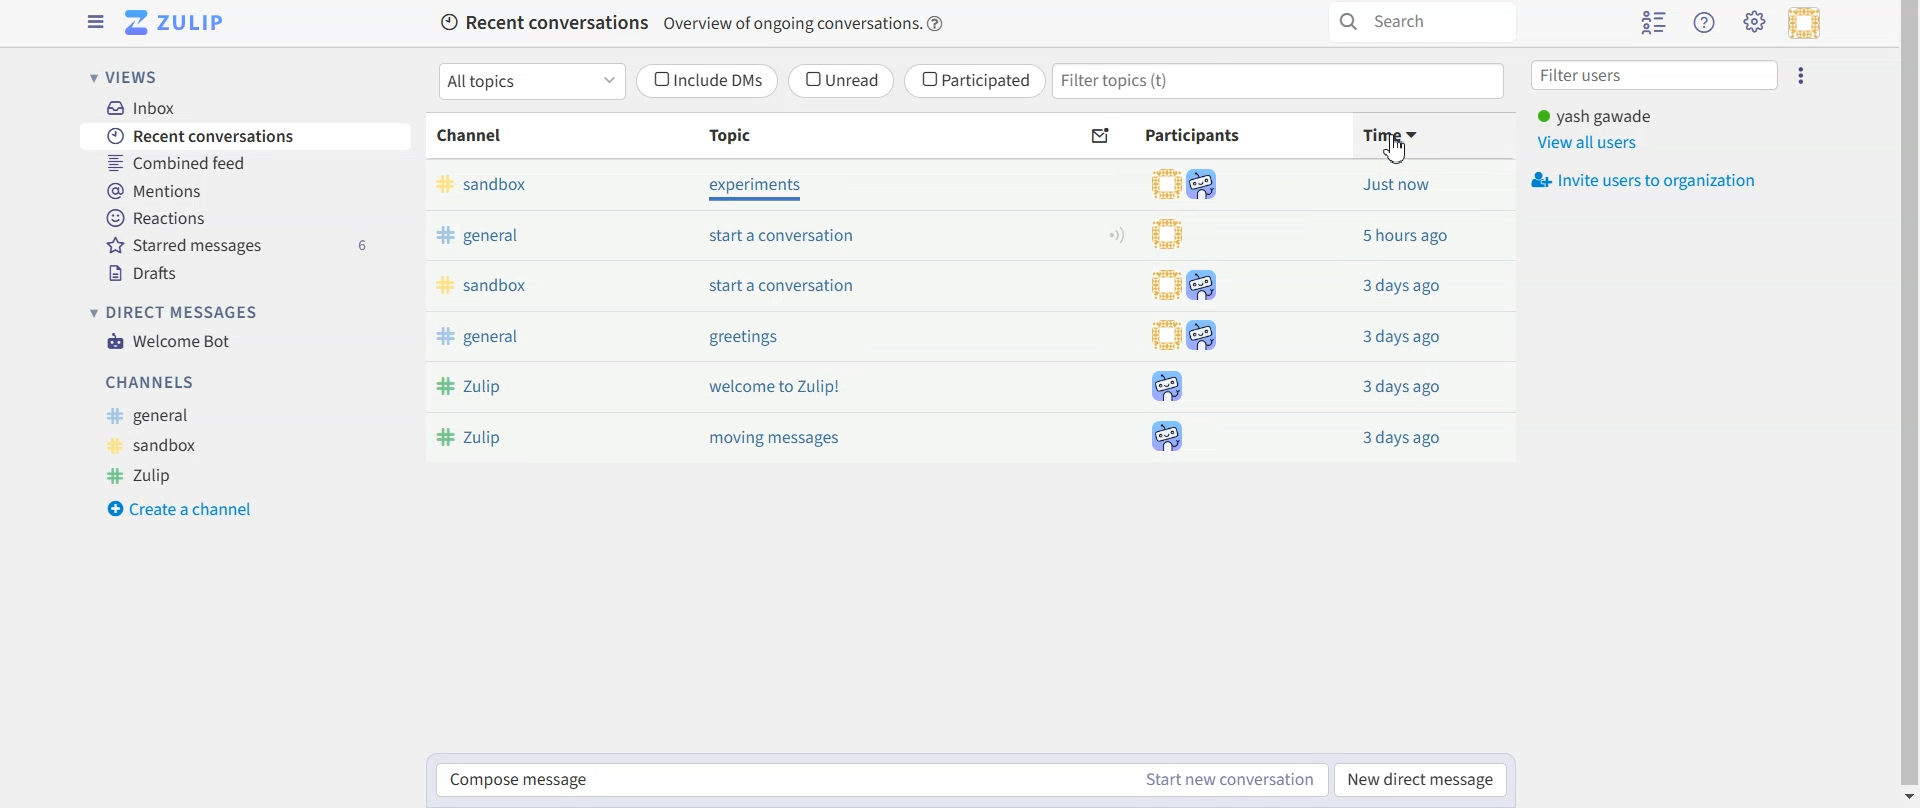 The height and width of the screenshot is (808, 1920). What do you see at coordinates (246, 163) in the screenshot?
I see `Combined feed` at bounding box center [246, 163].